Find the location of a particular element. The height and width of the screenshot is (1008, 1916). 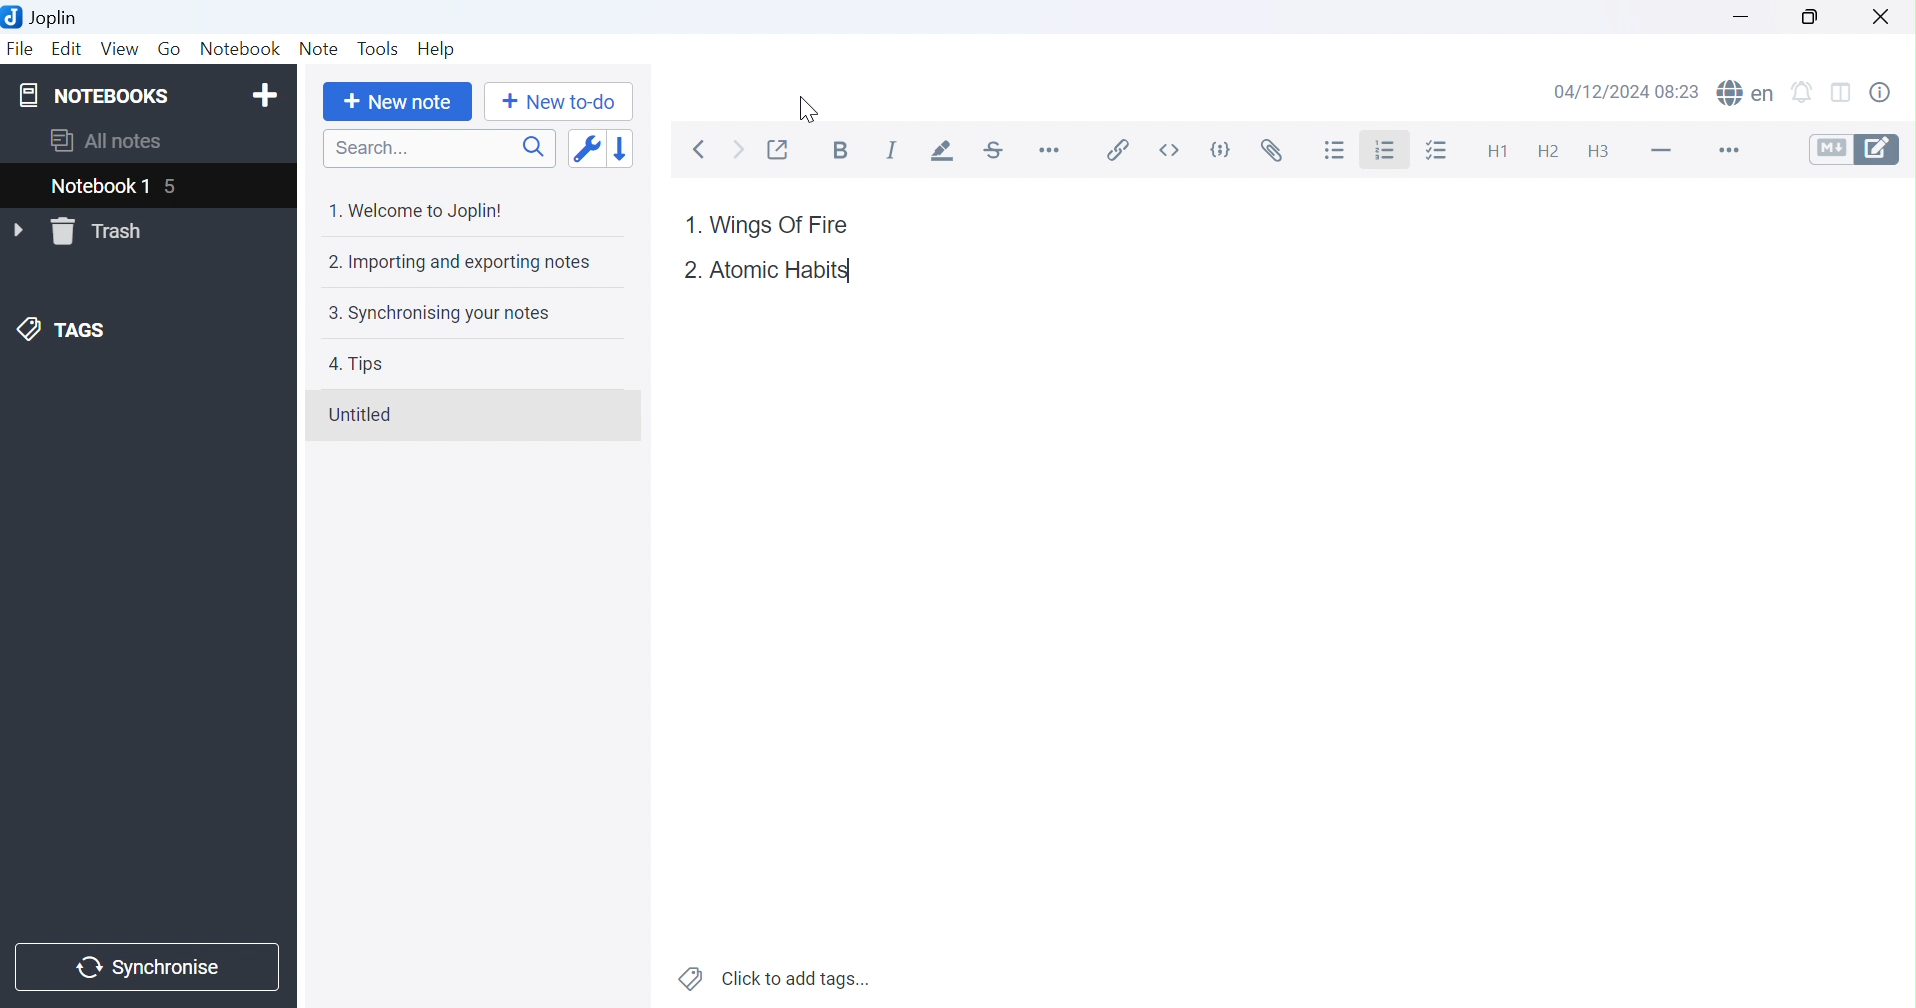

Atomic Habits is located at coordinates (783, 272).